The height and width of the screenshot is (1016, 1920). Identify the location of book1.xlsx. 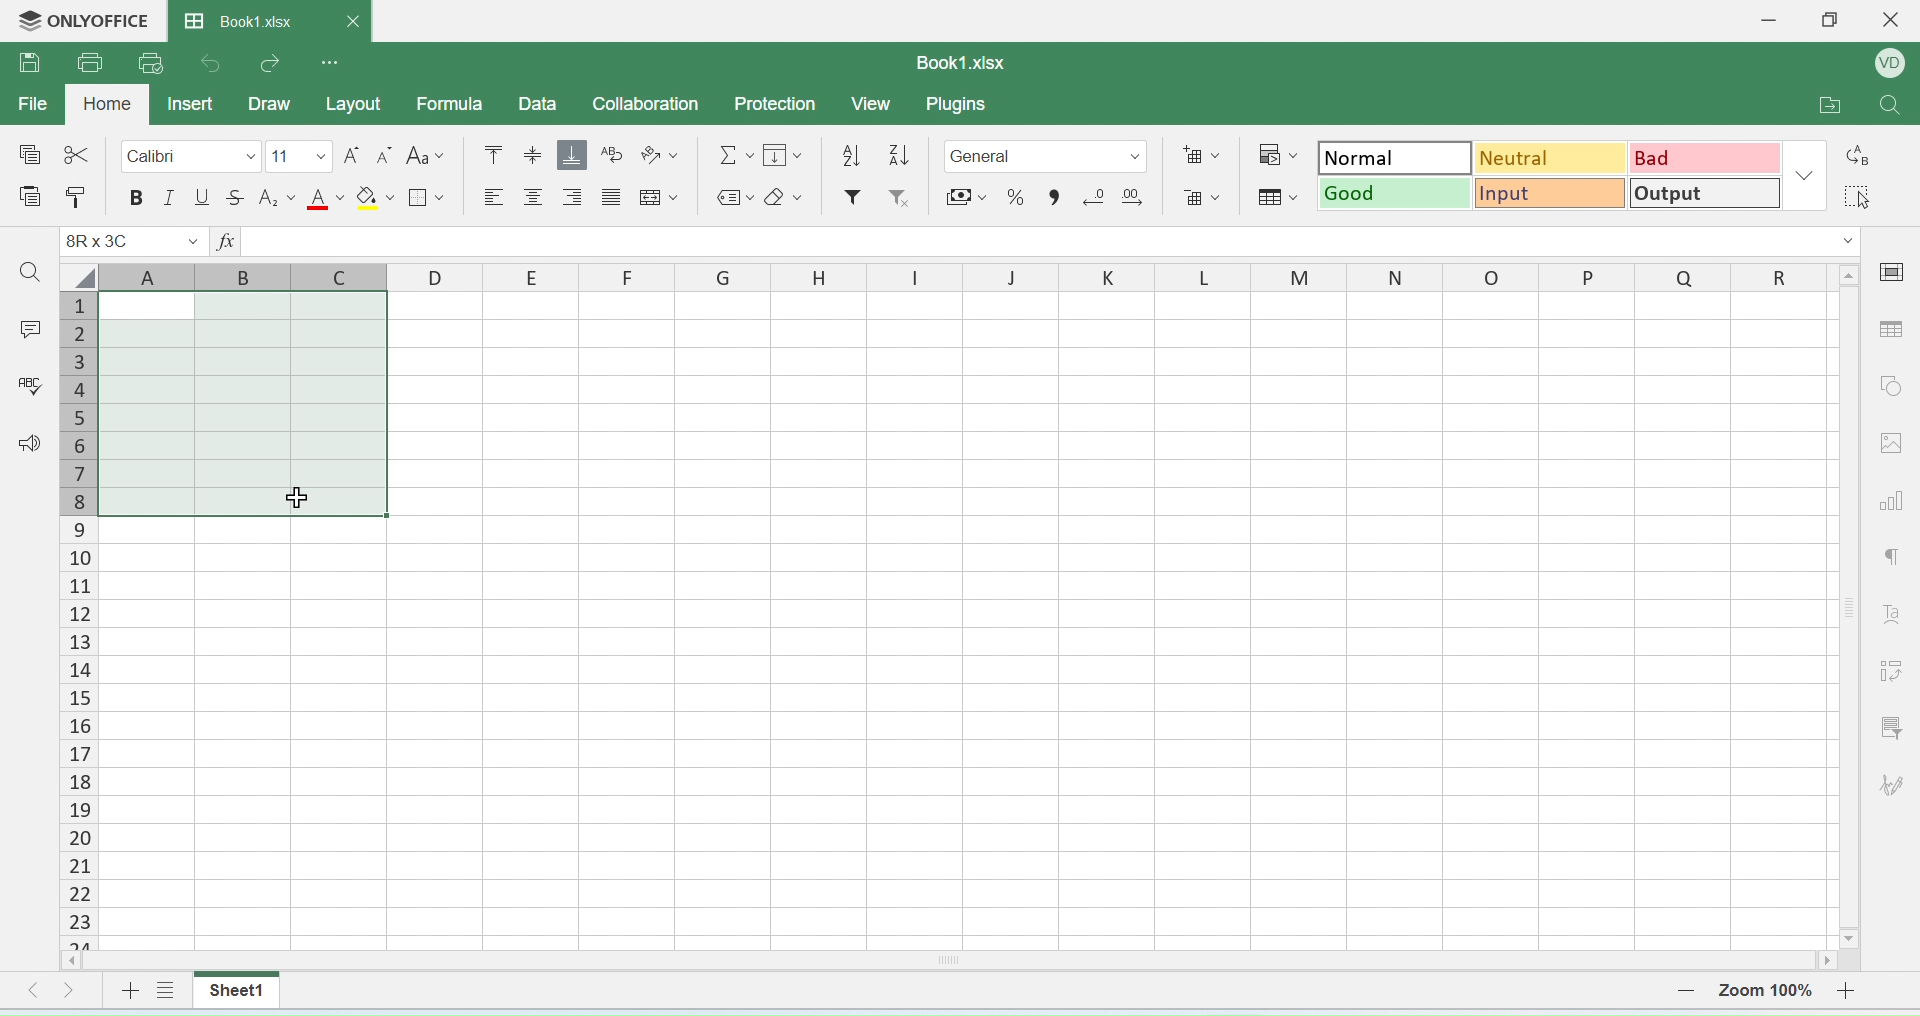
(957, 61).